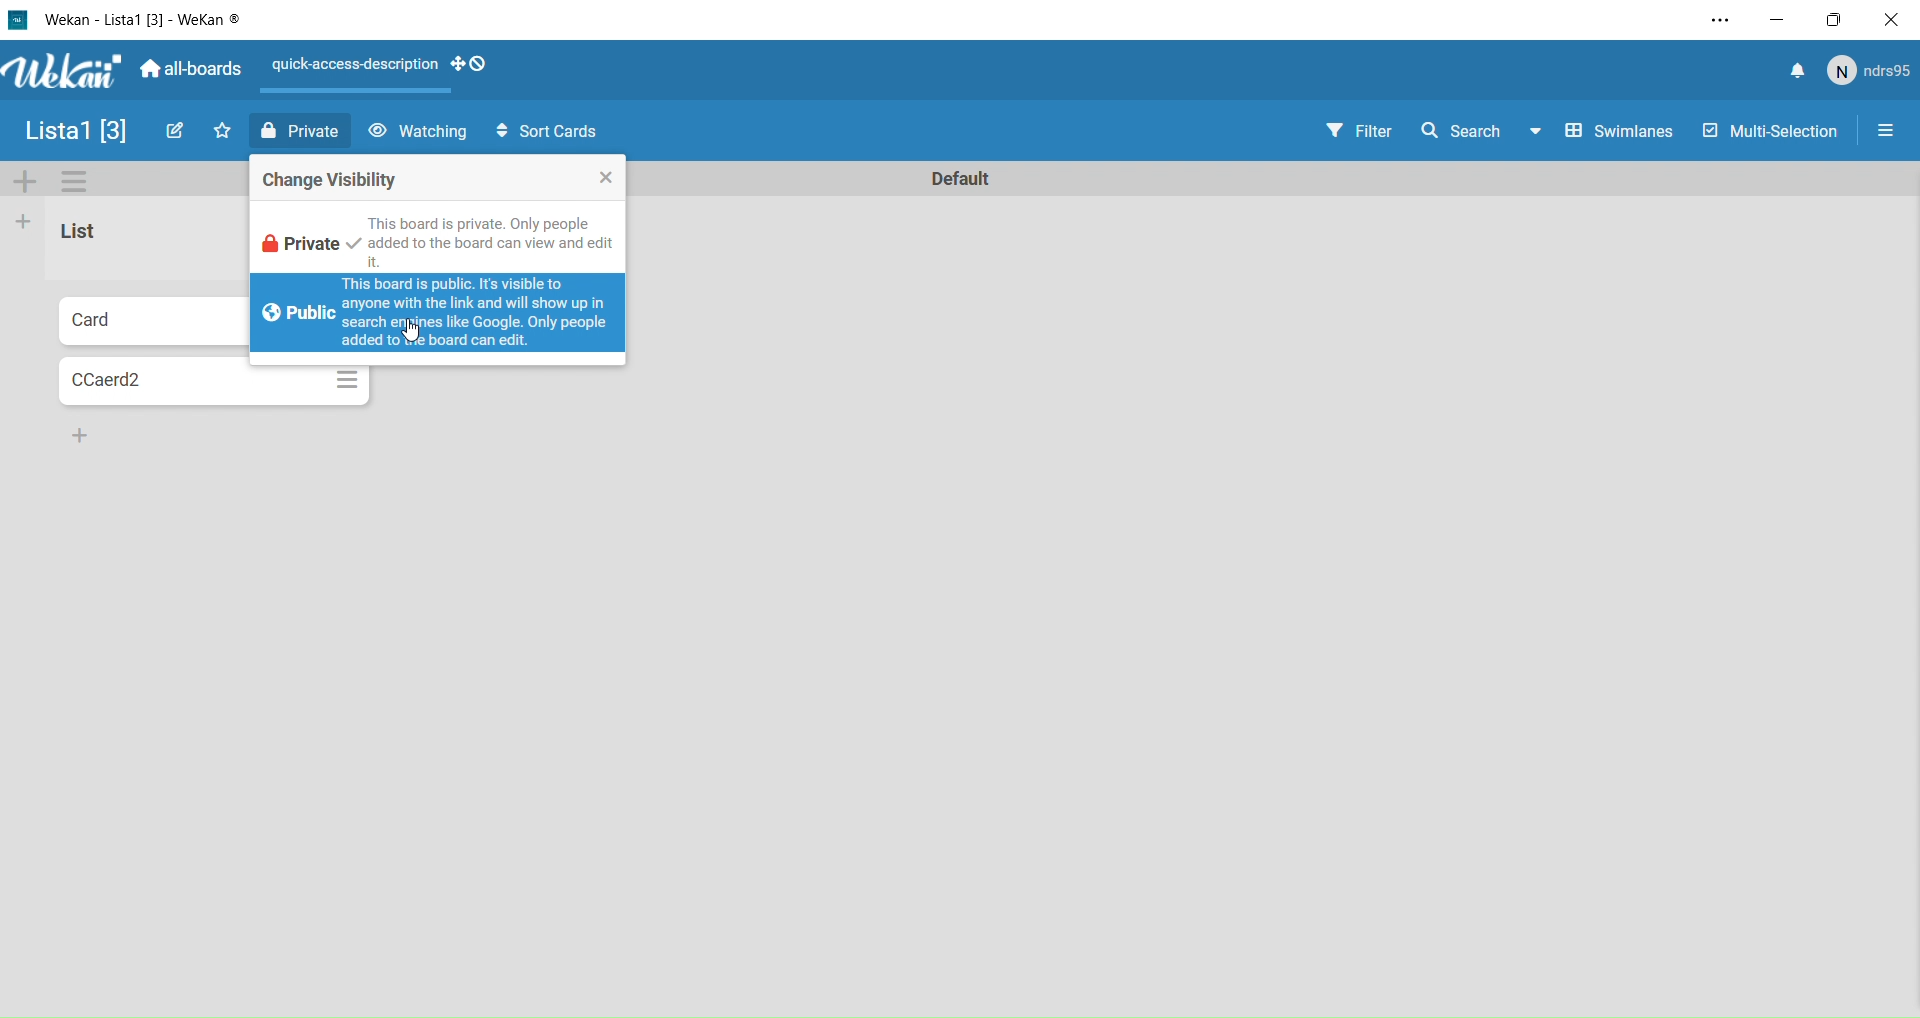 This screenshot has height=1018, width=1920. What do you see at coordinates (97, 237) in the screenshot?
I see `List` at bounding box center [97, 237].